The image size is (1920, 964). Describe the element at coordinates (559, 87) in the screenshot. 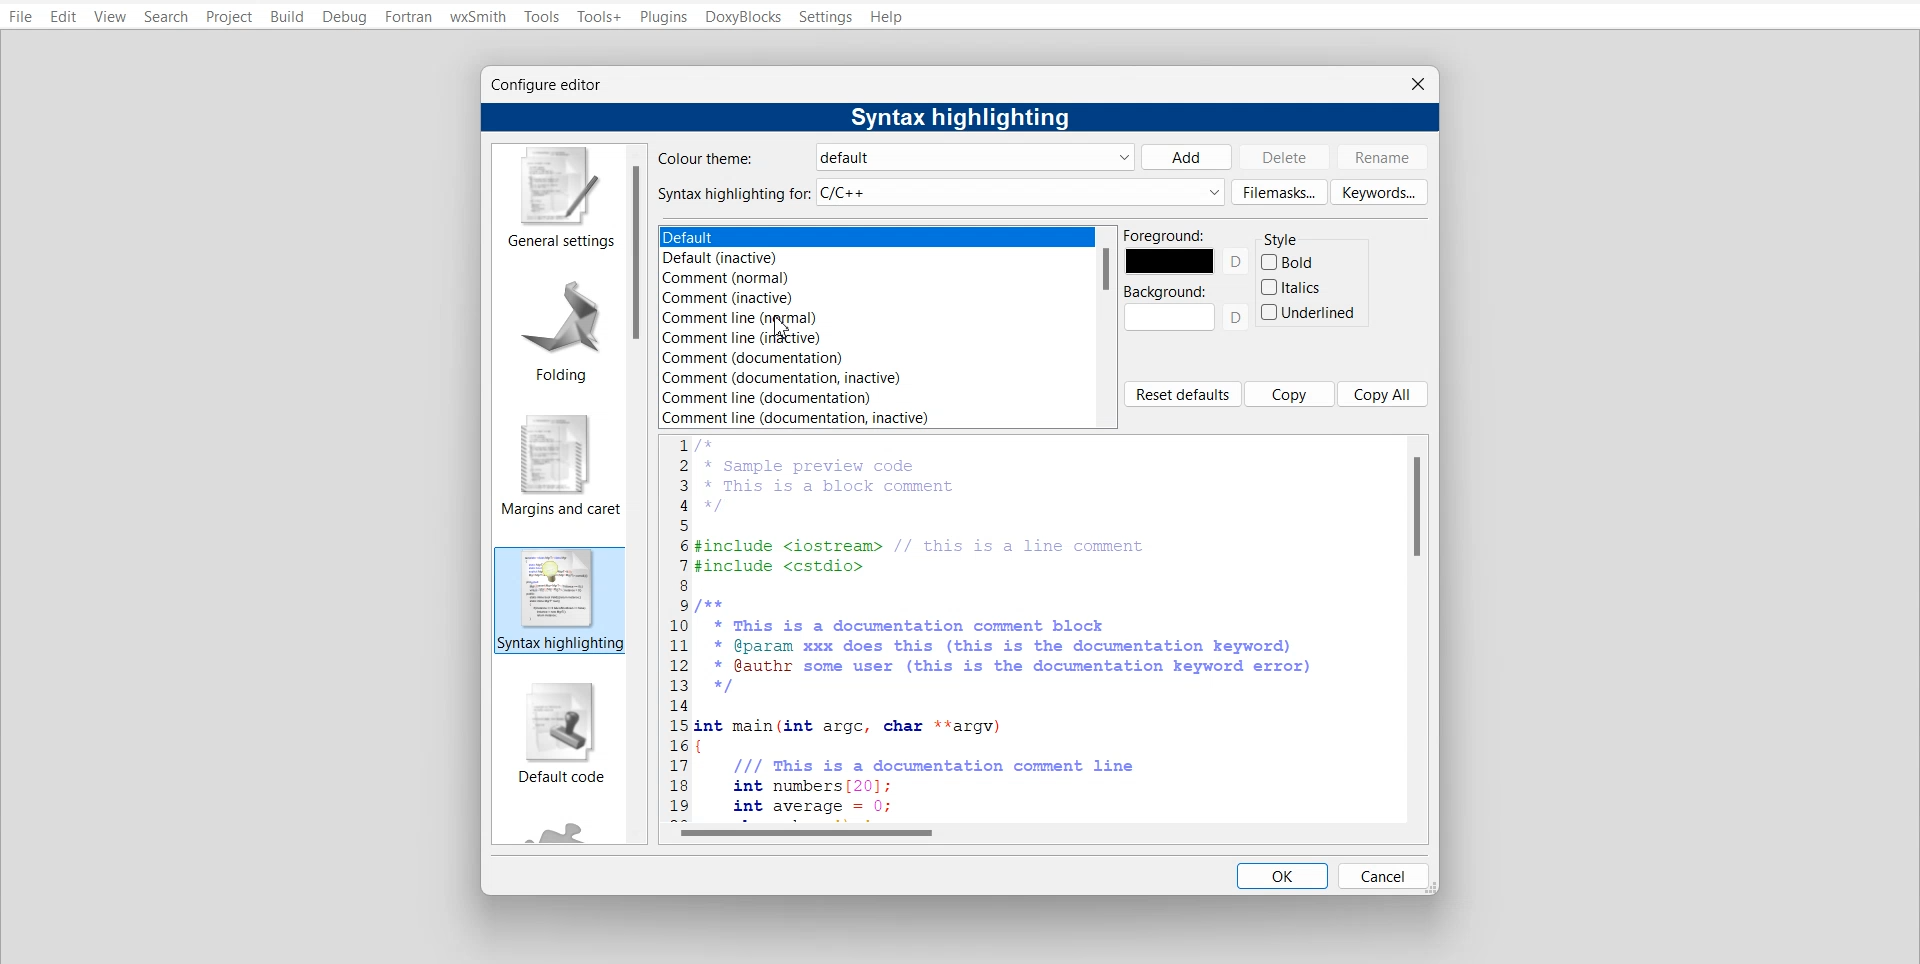

I see `Configure editor` at that location.